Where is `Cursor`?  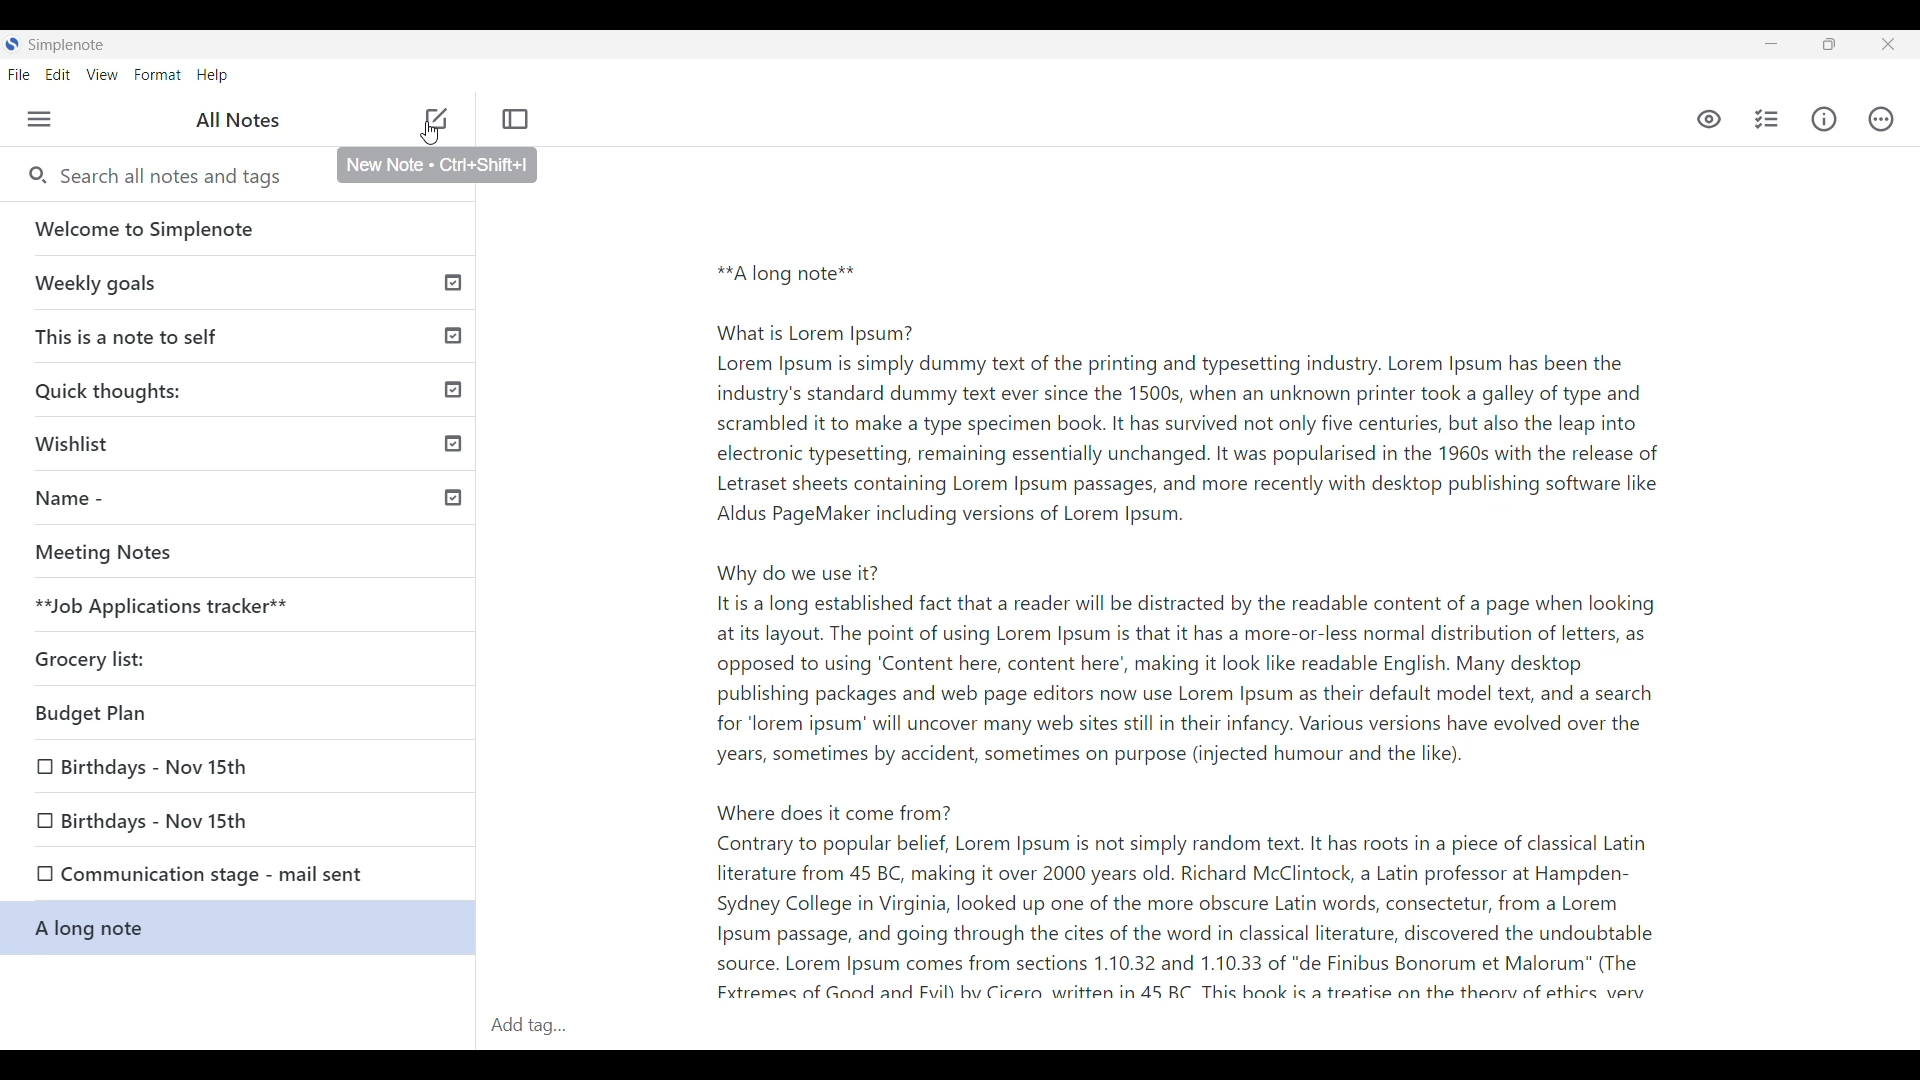
Cursor is located at coordinates (432, 139).